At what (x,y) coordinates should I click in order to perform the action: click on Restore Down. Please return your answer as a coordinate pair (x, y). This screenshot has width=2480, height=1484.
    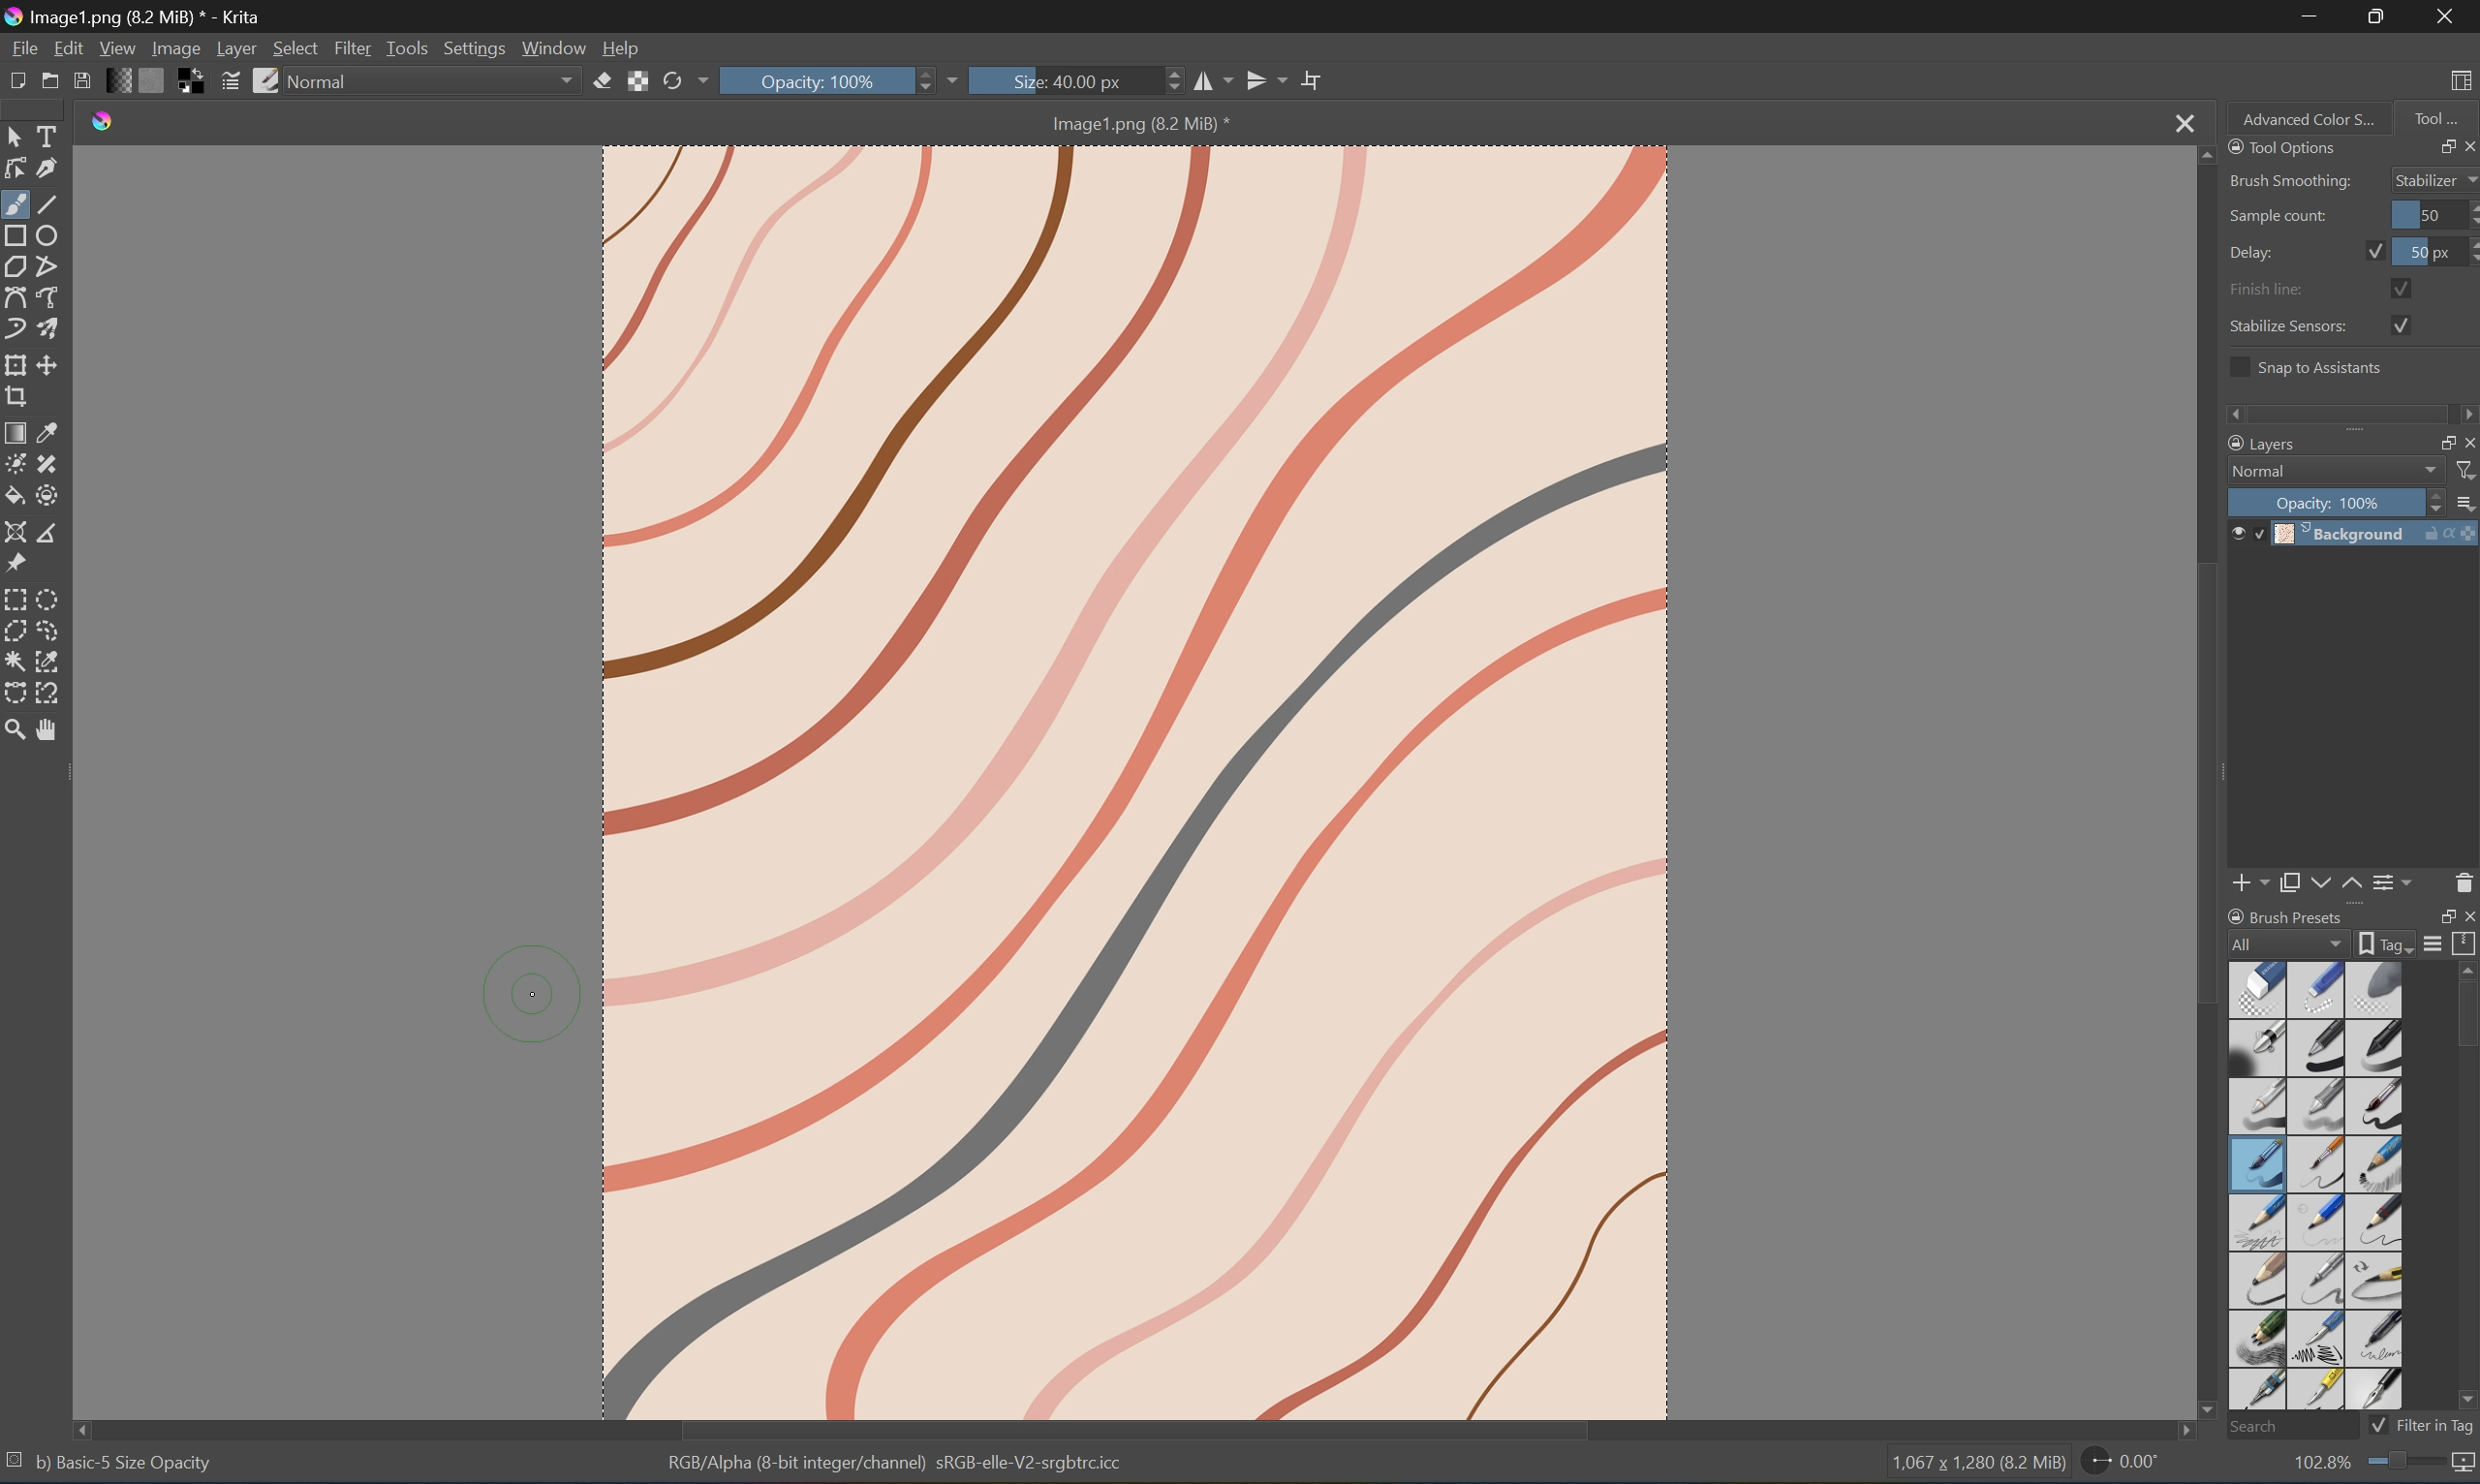
    Looking at the image, I should click on (2434, 441).